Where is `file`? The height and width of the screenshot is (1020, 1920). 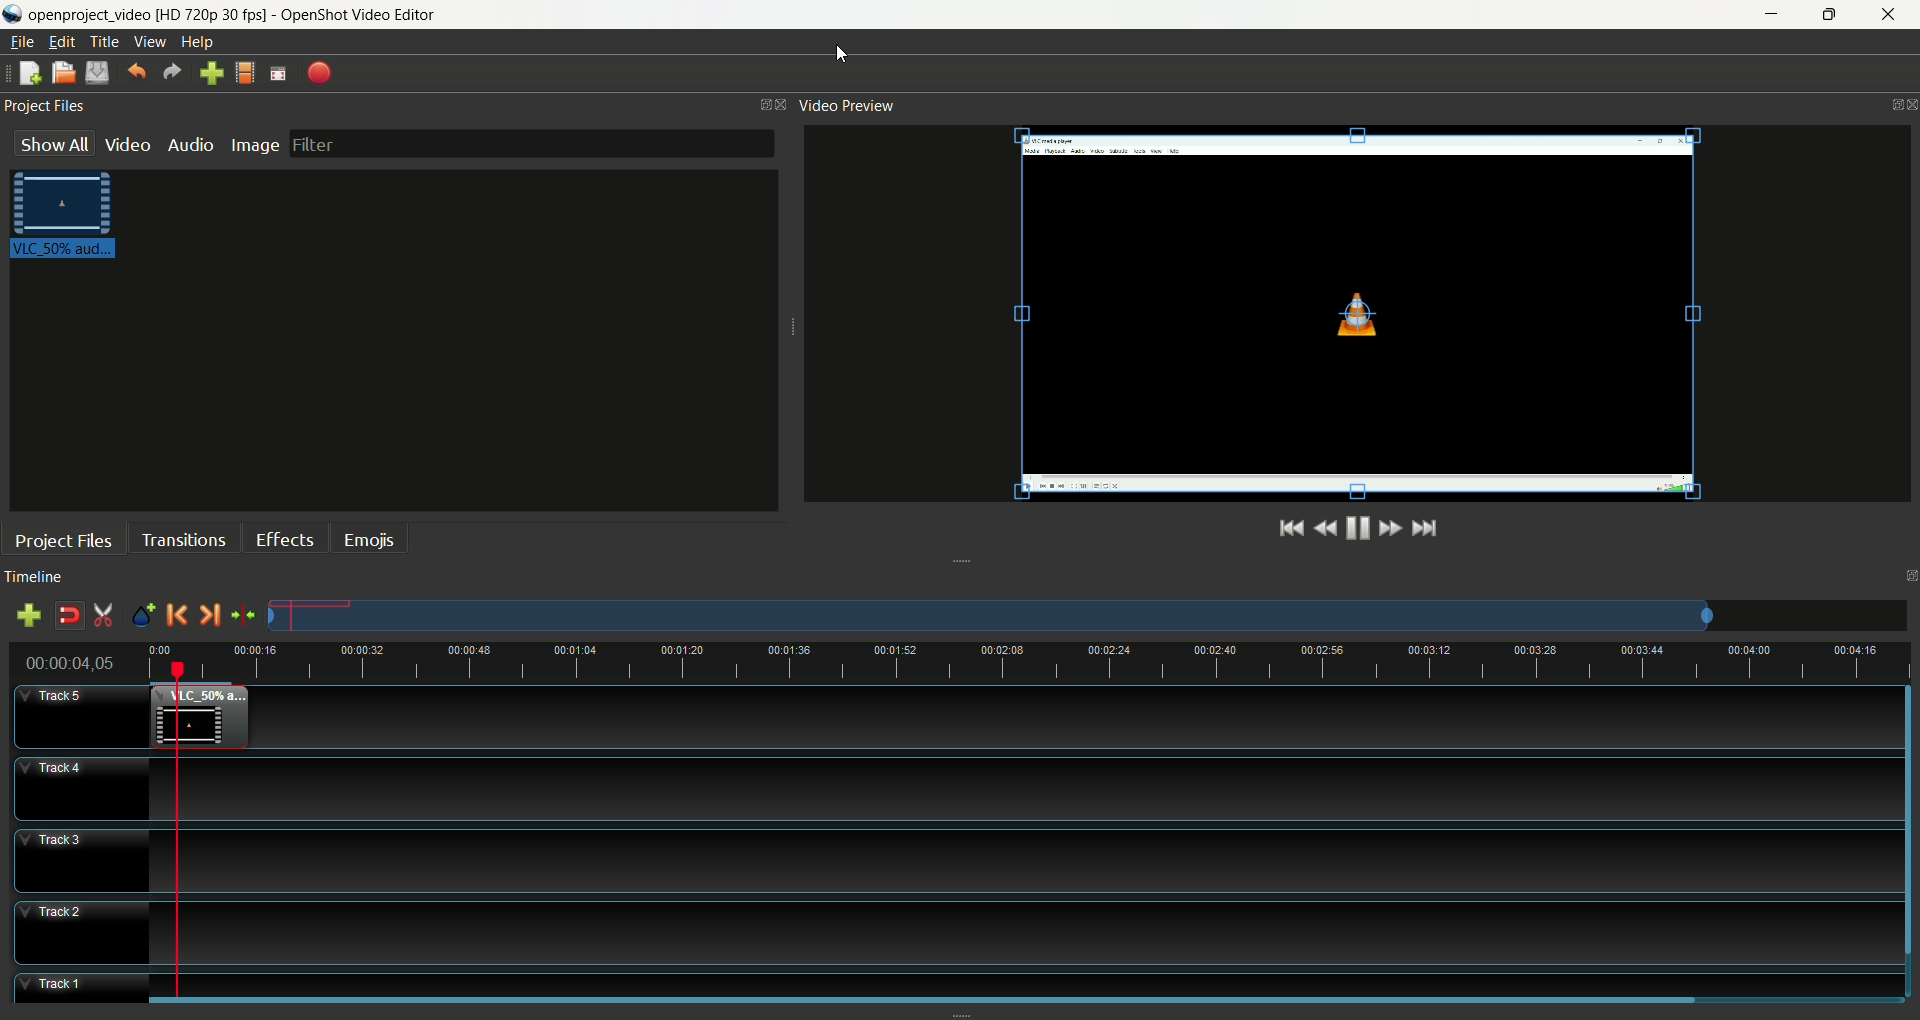 file is located at coordinates (22, 42).